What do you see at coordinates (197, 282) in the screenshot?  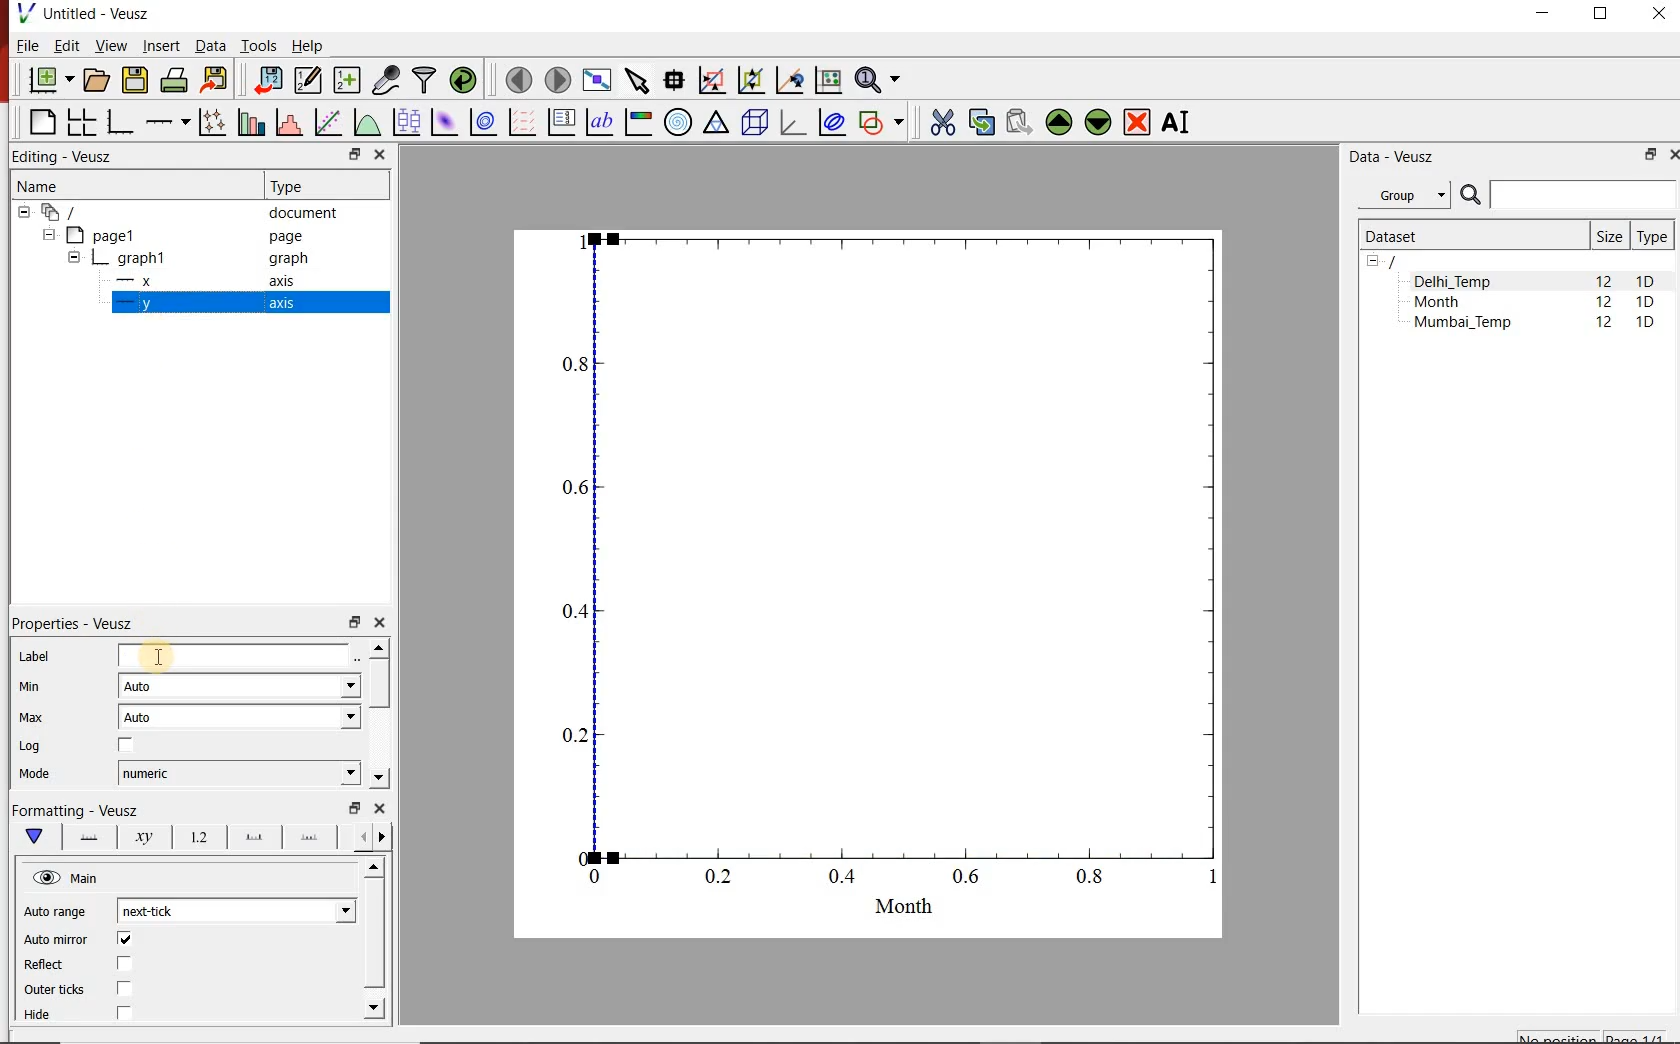 I see `-x axis` at bounding box center [197, 282].